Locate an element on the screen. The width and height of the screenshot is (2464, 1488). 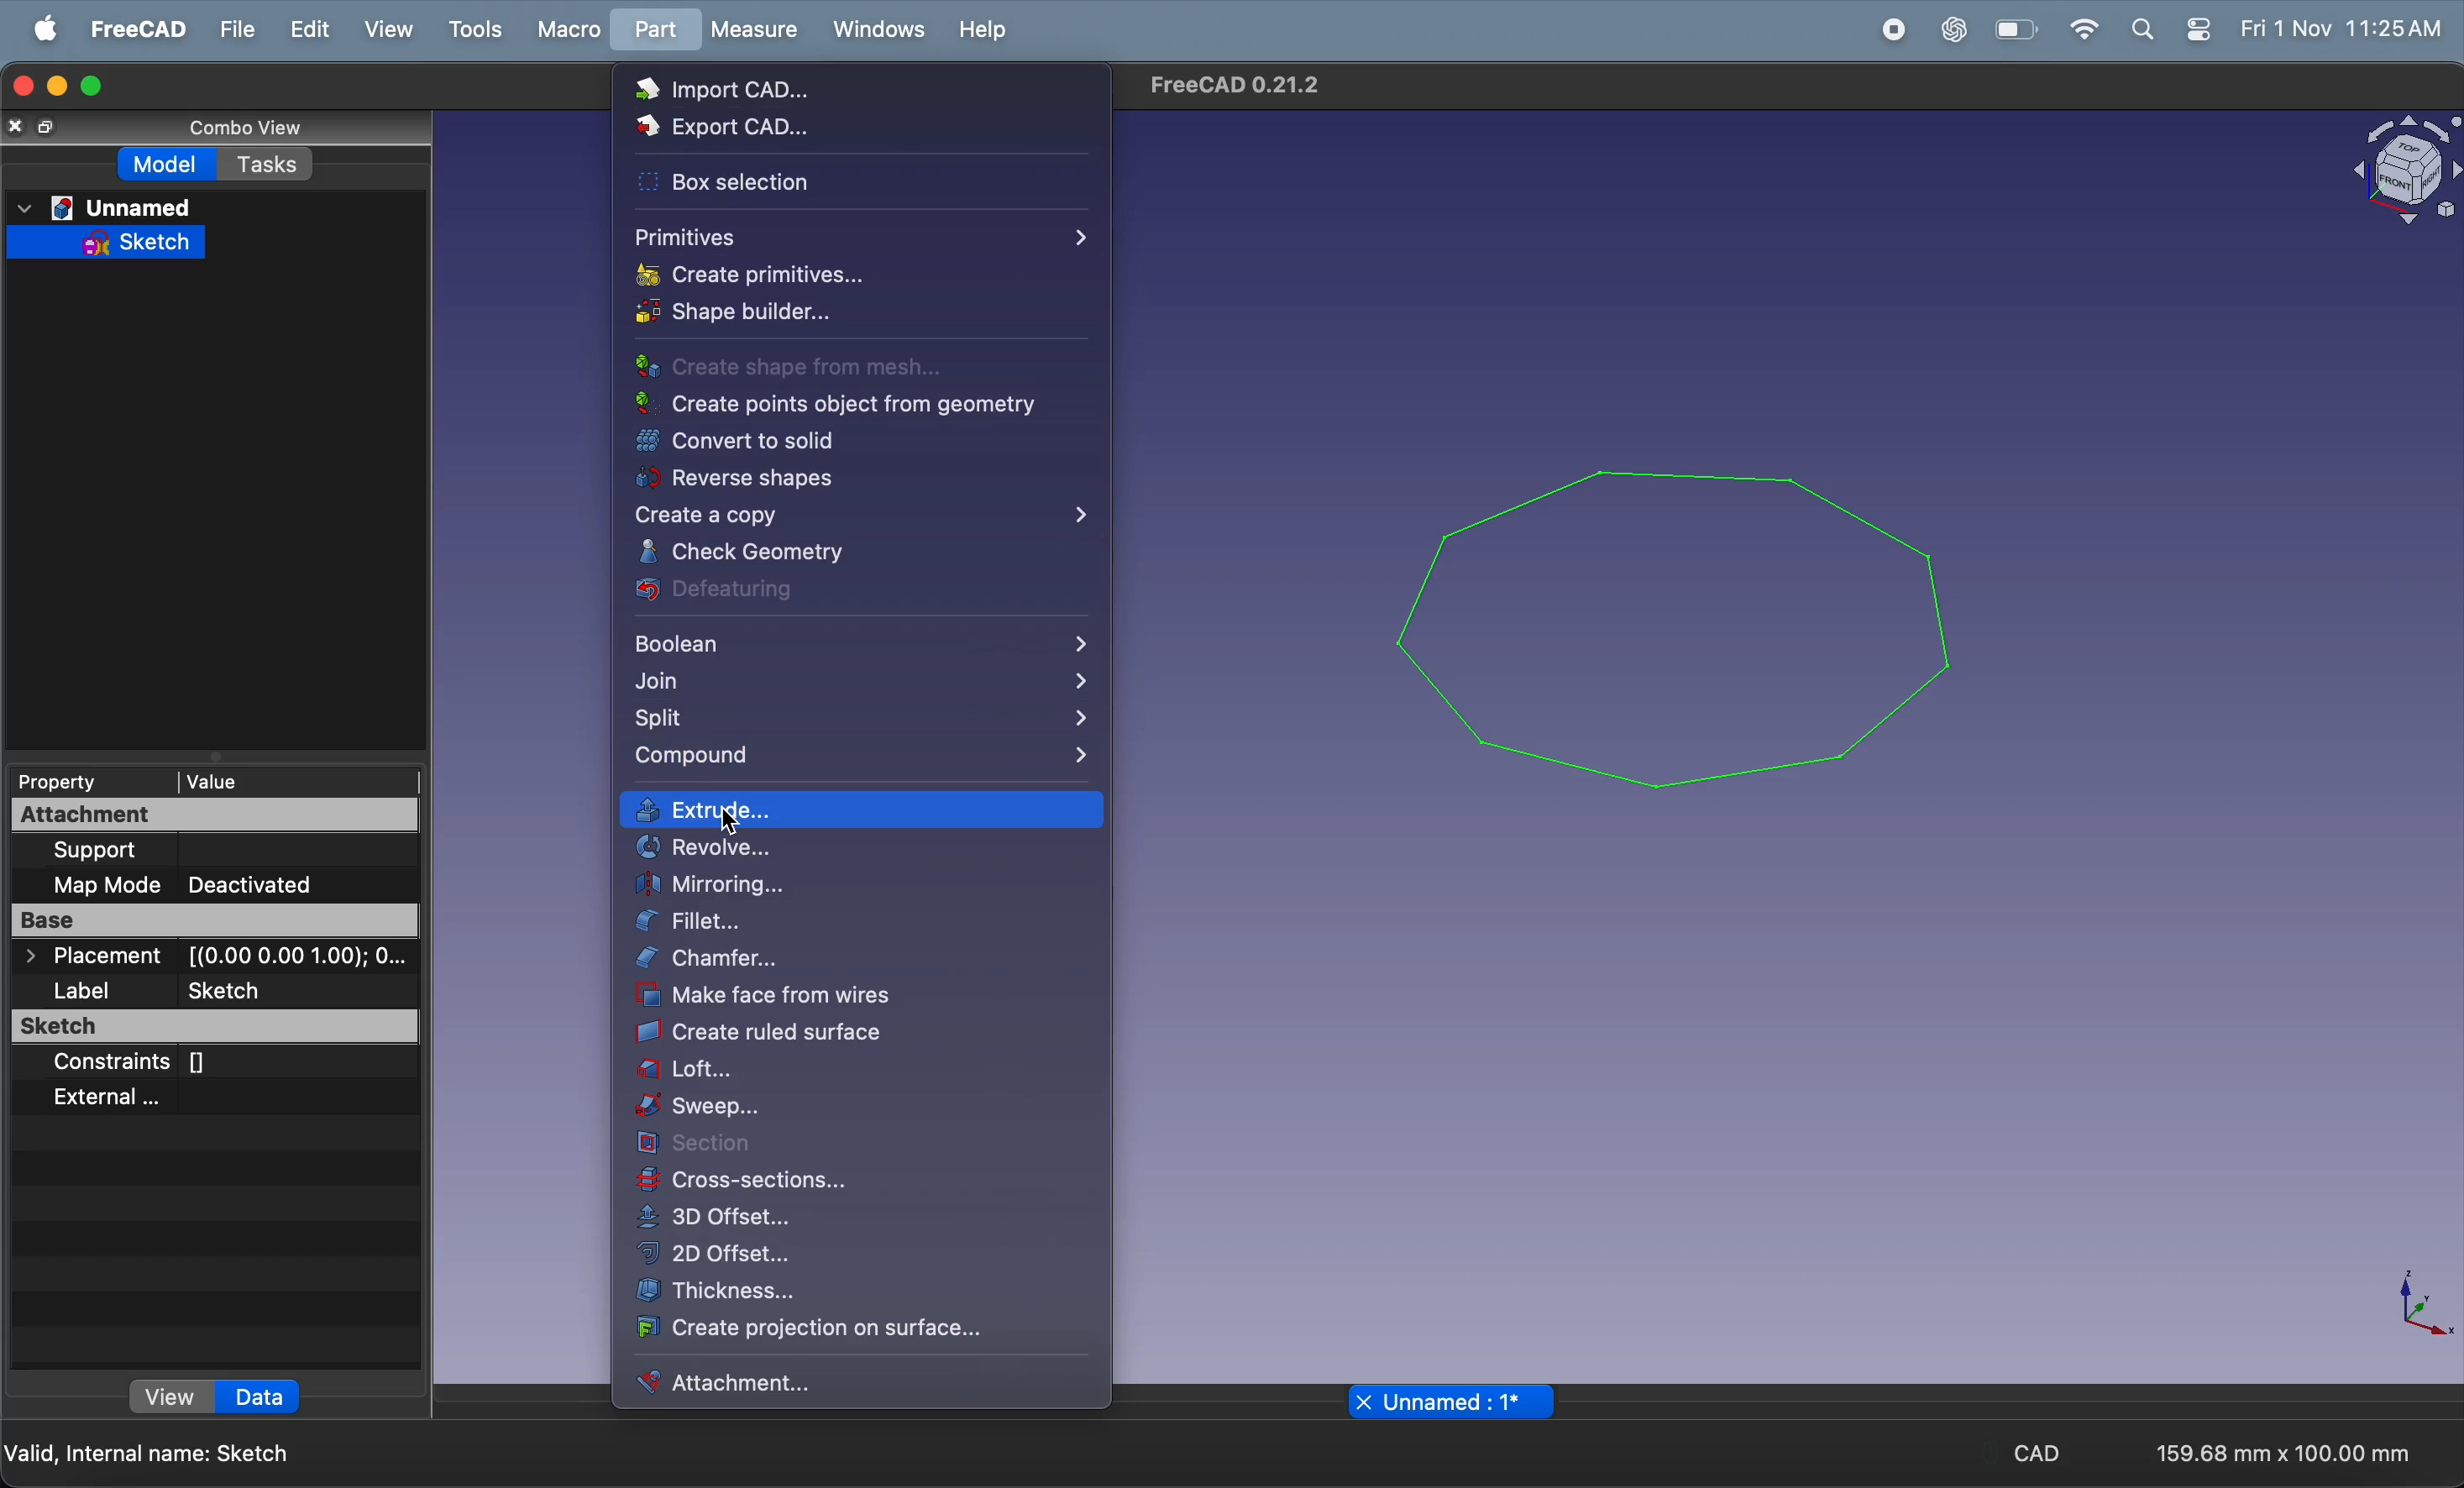
free cad is located at coordinates (128, 28).